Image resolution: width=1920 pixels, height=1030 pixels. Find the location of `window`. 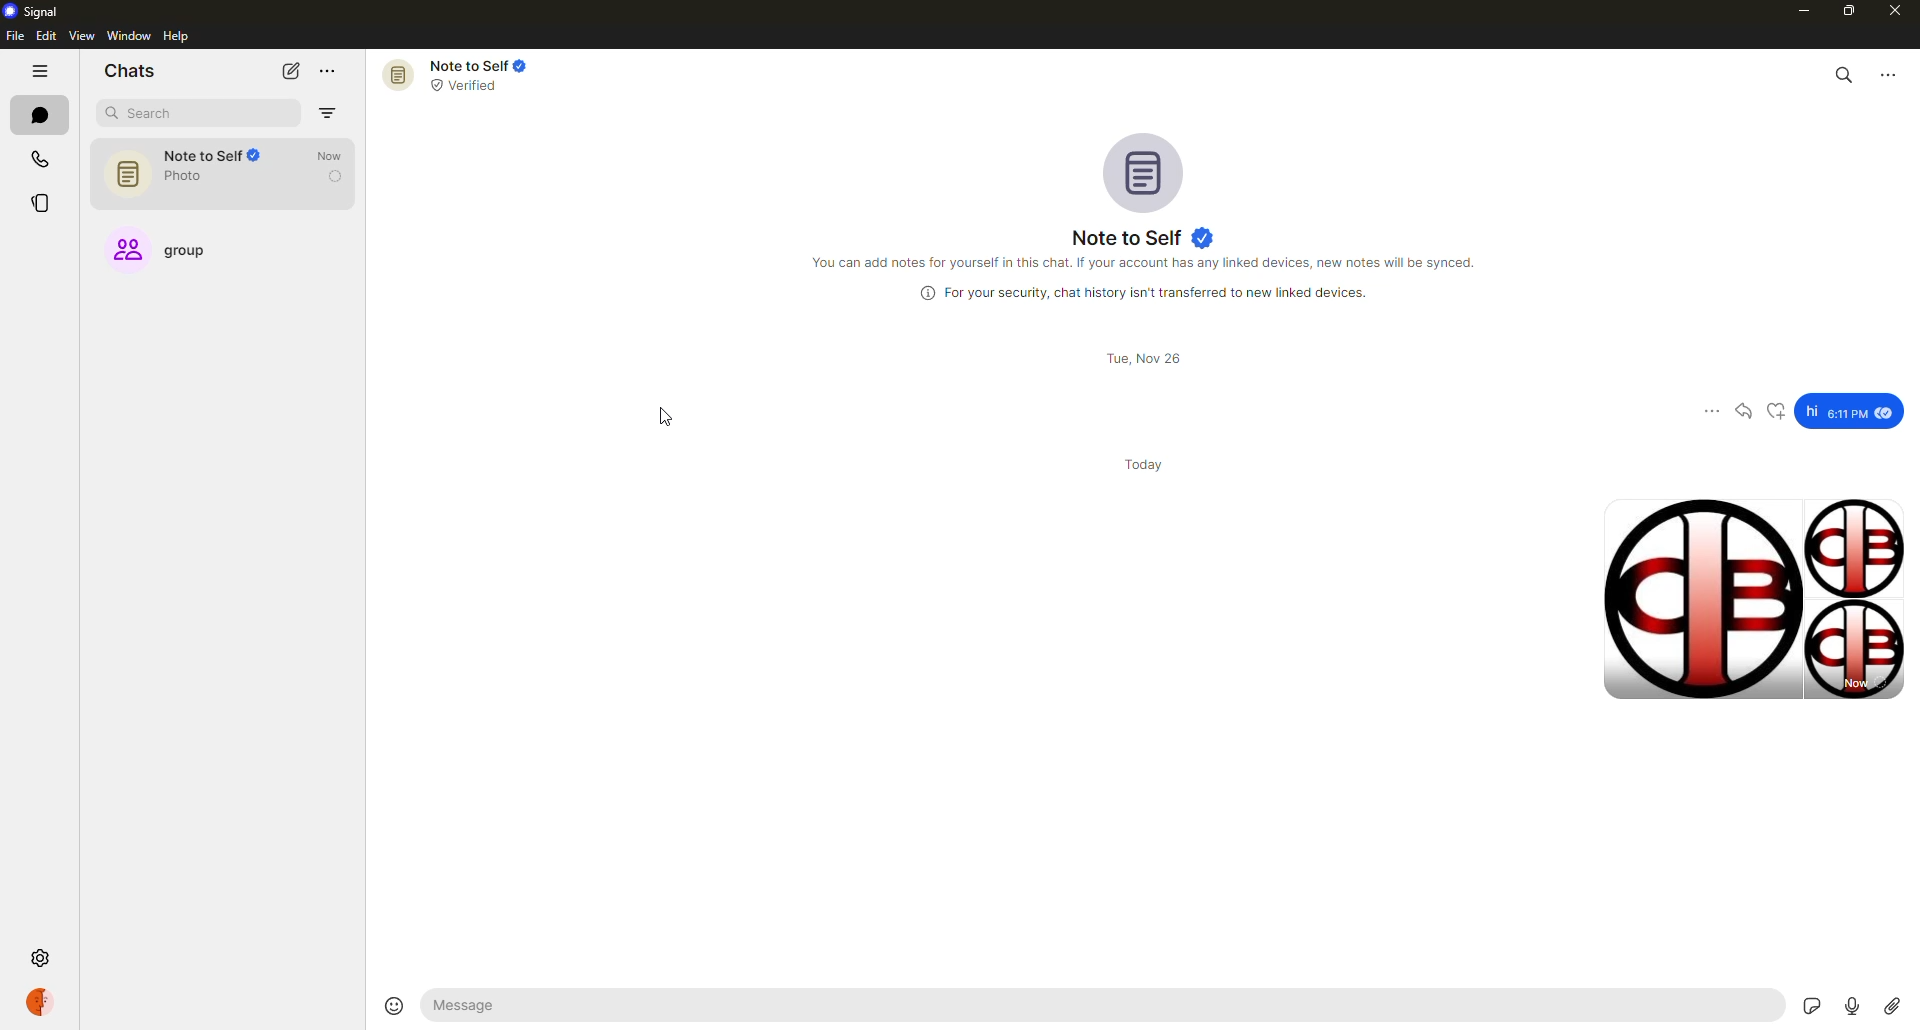

window is located at coordinates (129, 37).